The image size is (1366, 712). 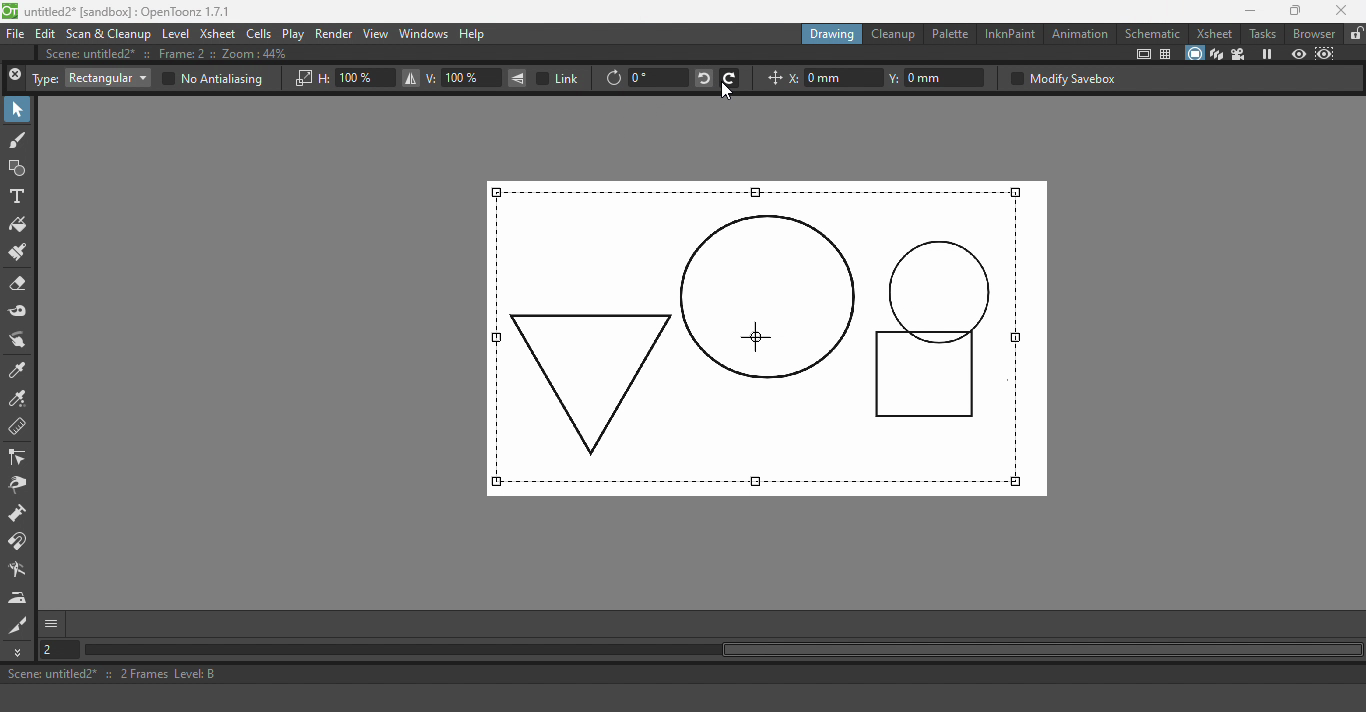 I want to click on Geometric tool, so click(x=18, y=168).